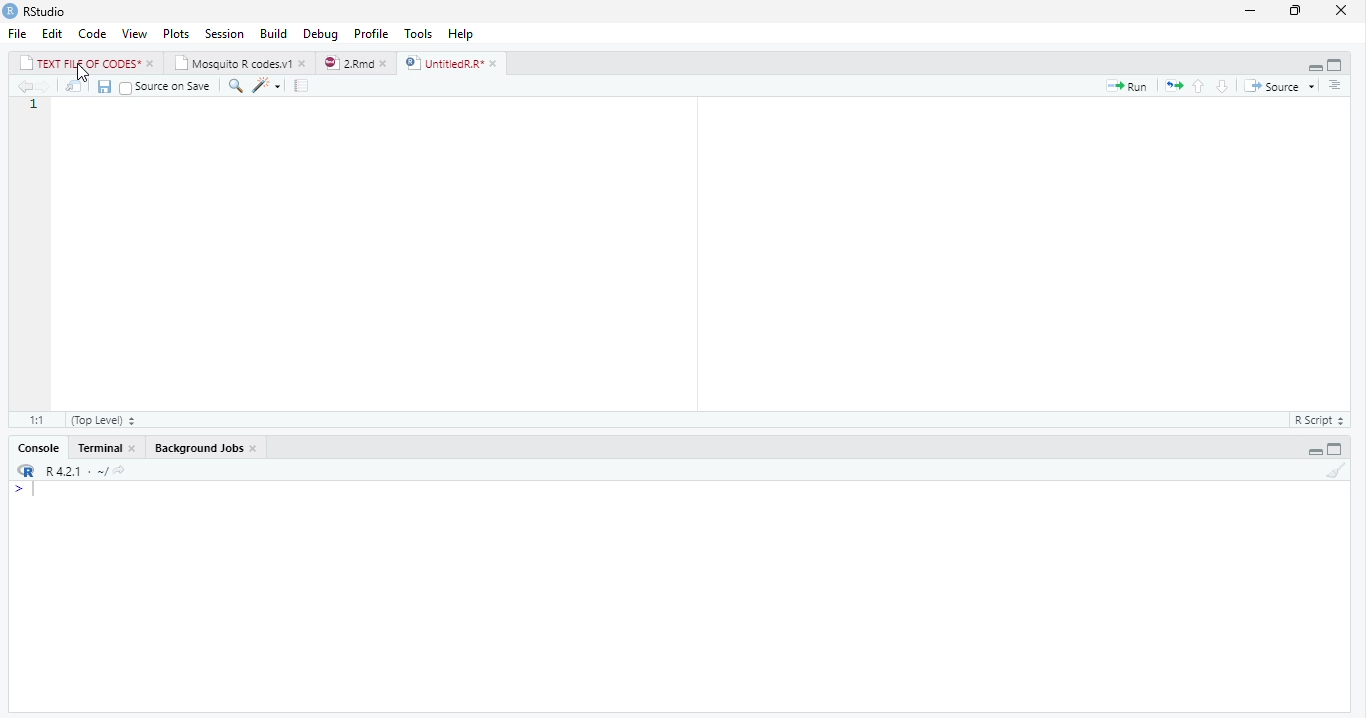 This screenshot has height=718, width=1366. I want to click on show document outline, so click(1336, 86).